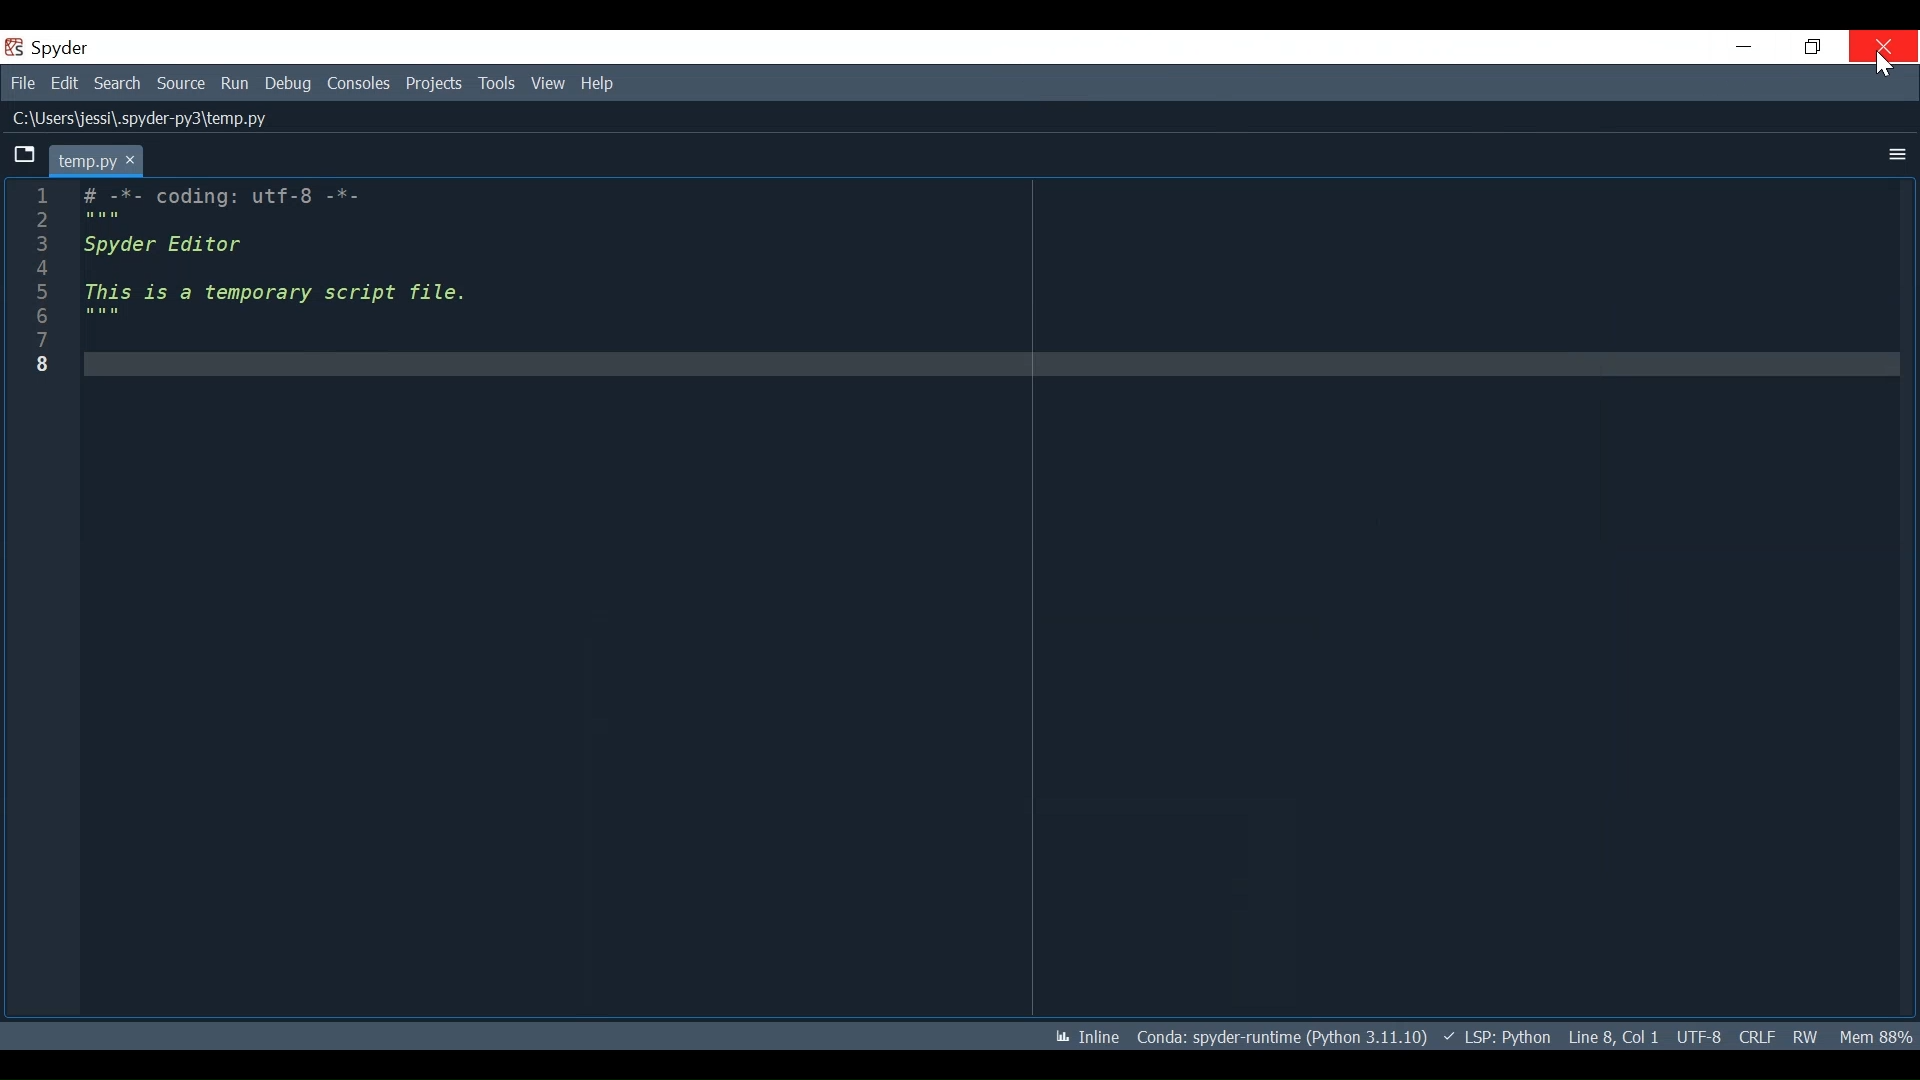  Describe the element at coordinates (1811, 47) in the screenshot. I see `Restore` at that location.